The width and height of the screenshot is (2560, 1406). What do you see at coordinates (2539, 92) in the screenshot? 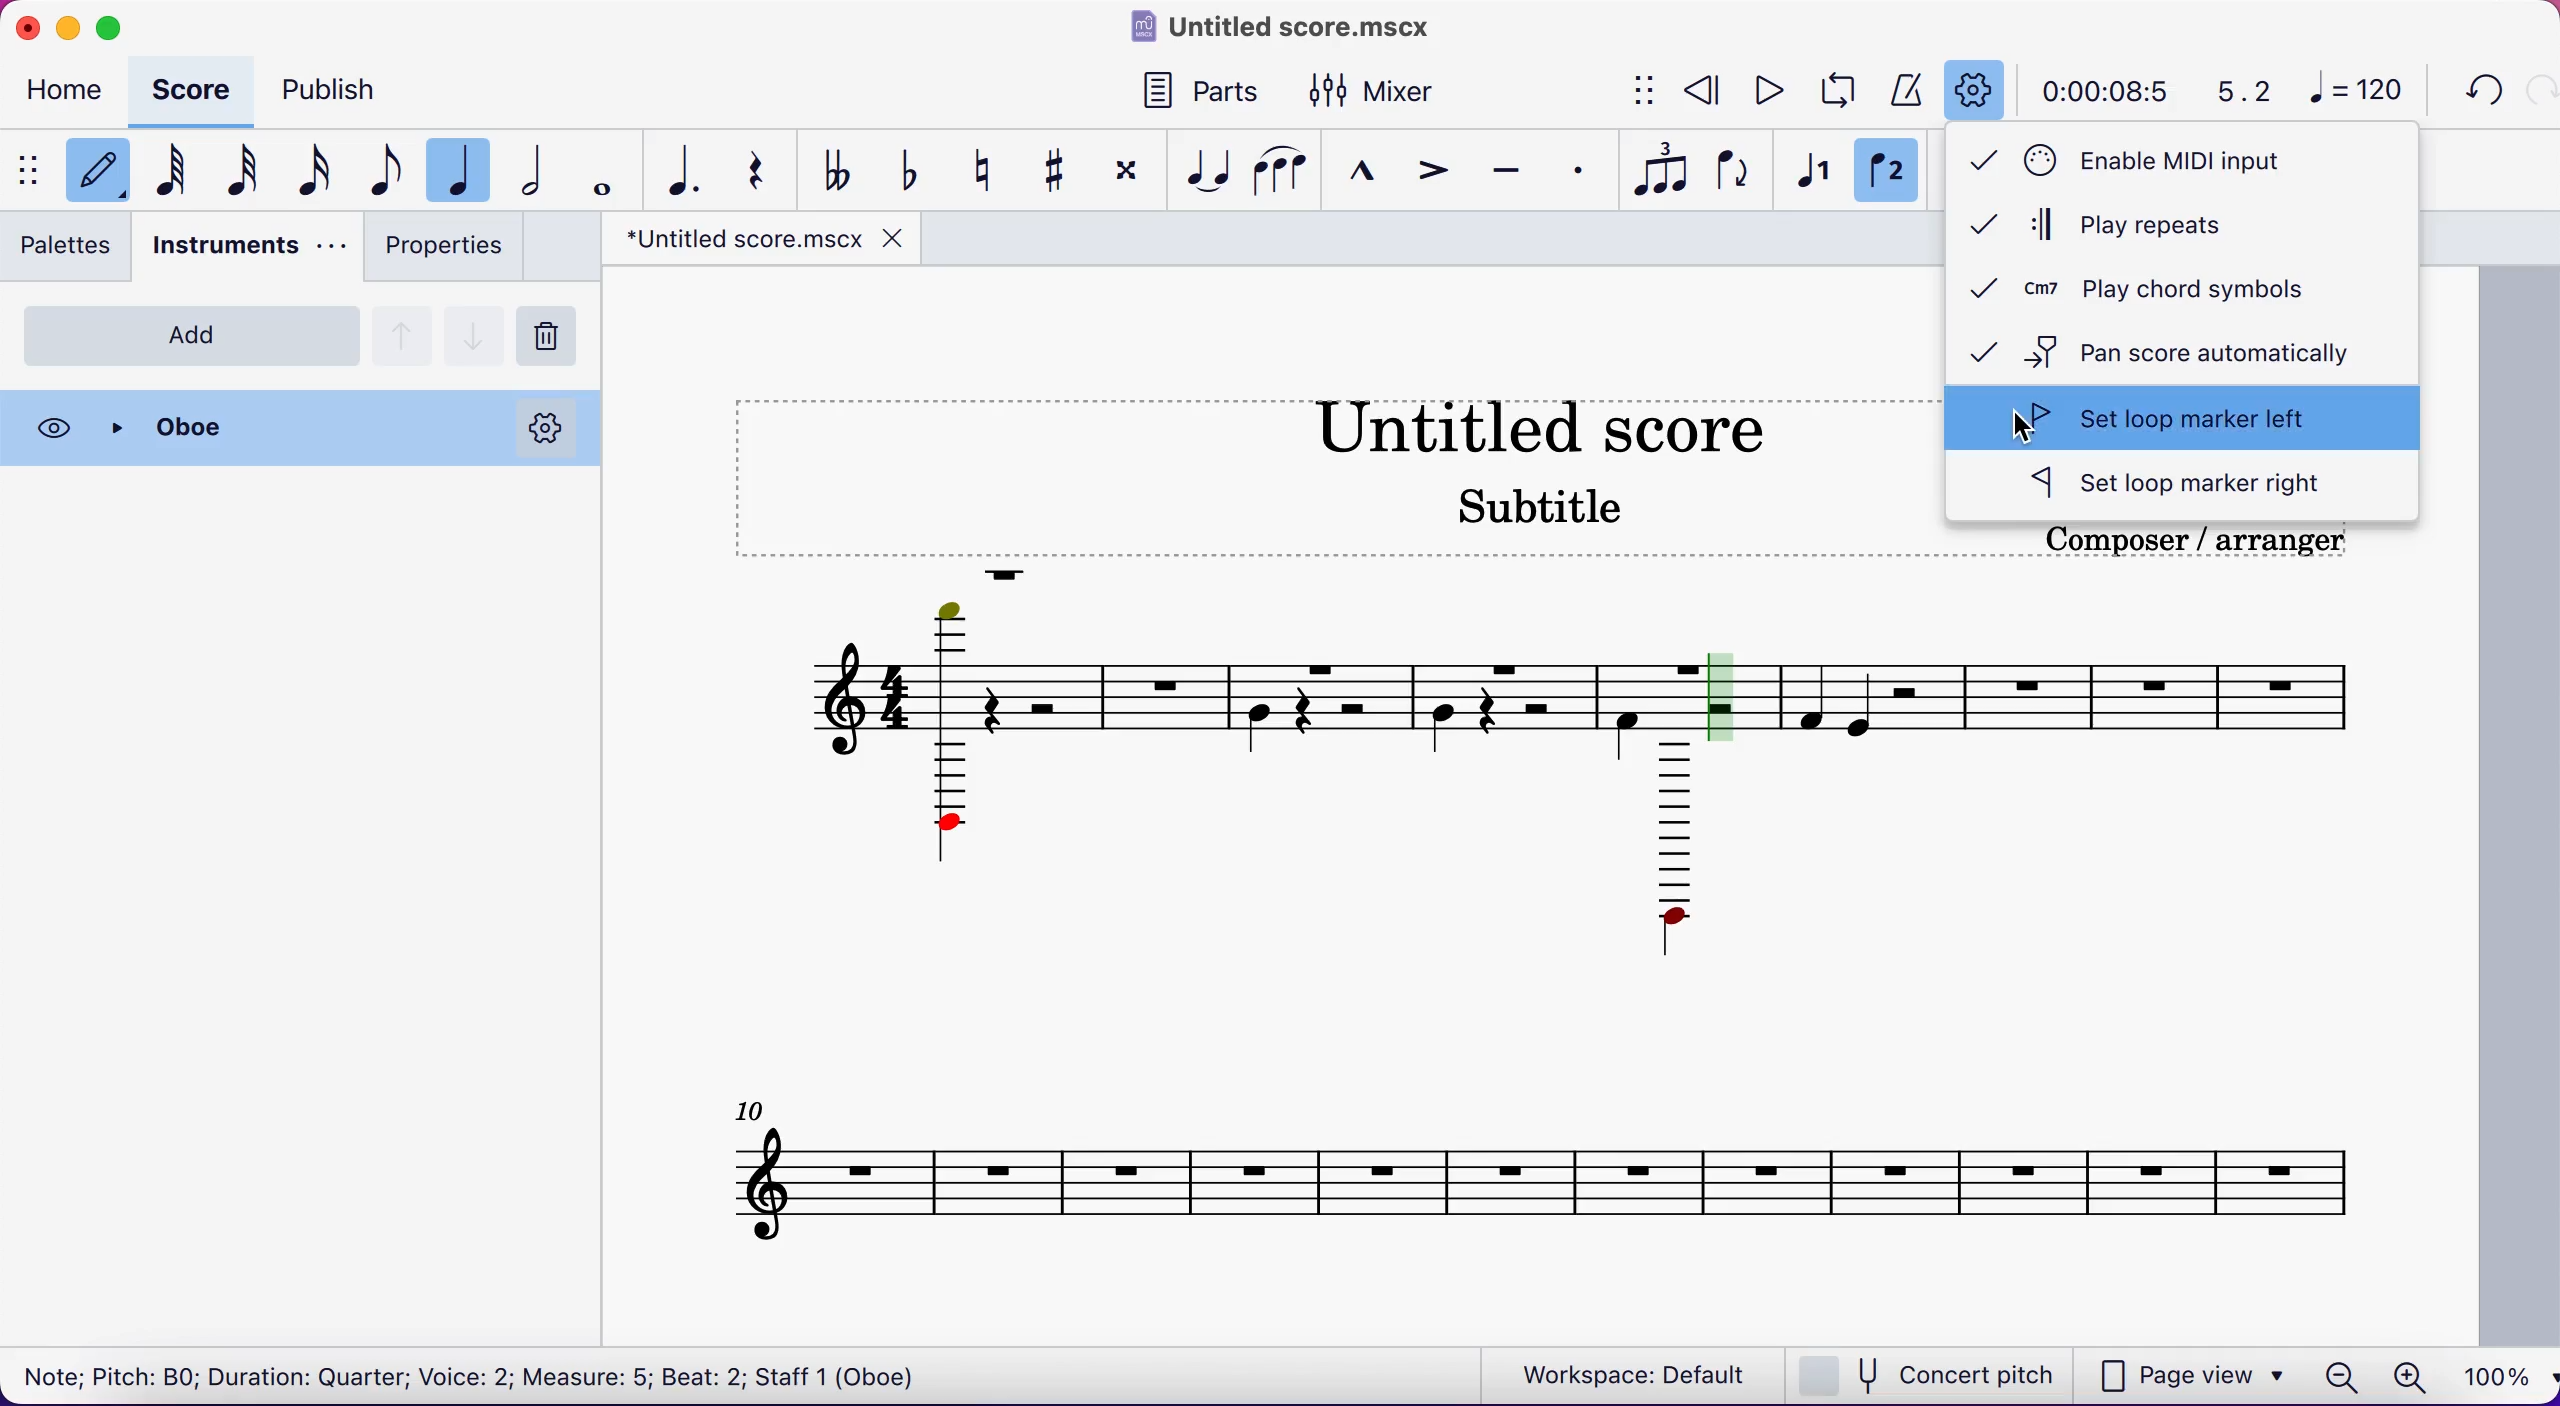
I see `redo` at bounding box center [2539, 92].